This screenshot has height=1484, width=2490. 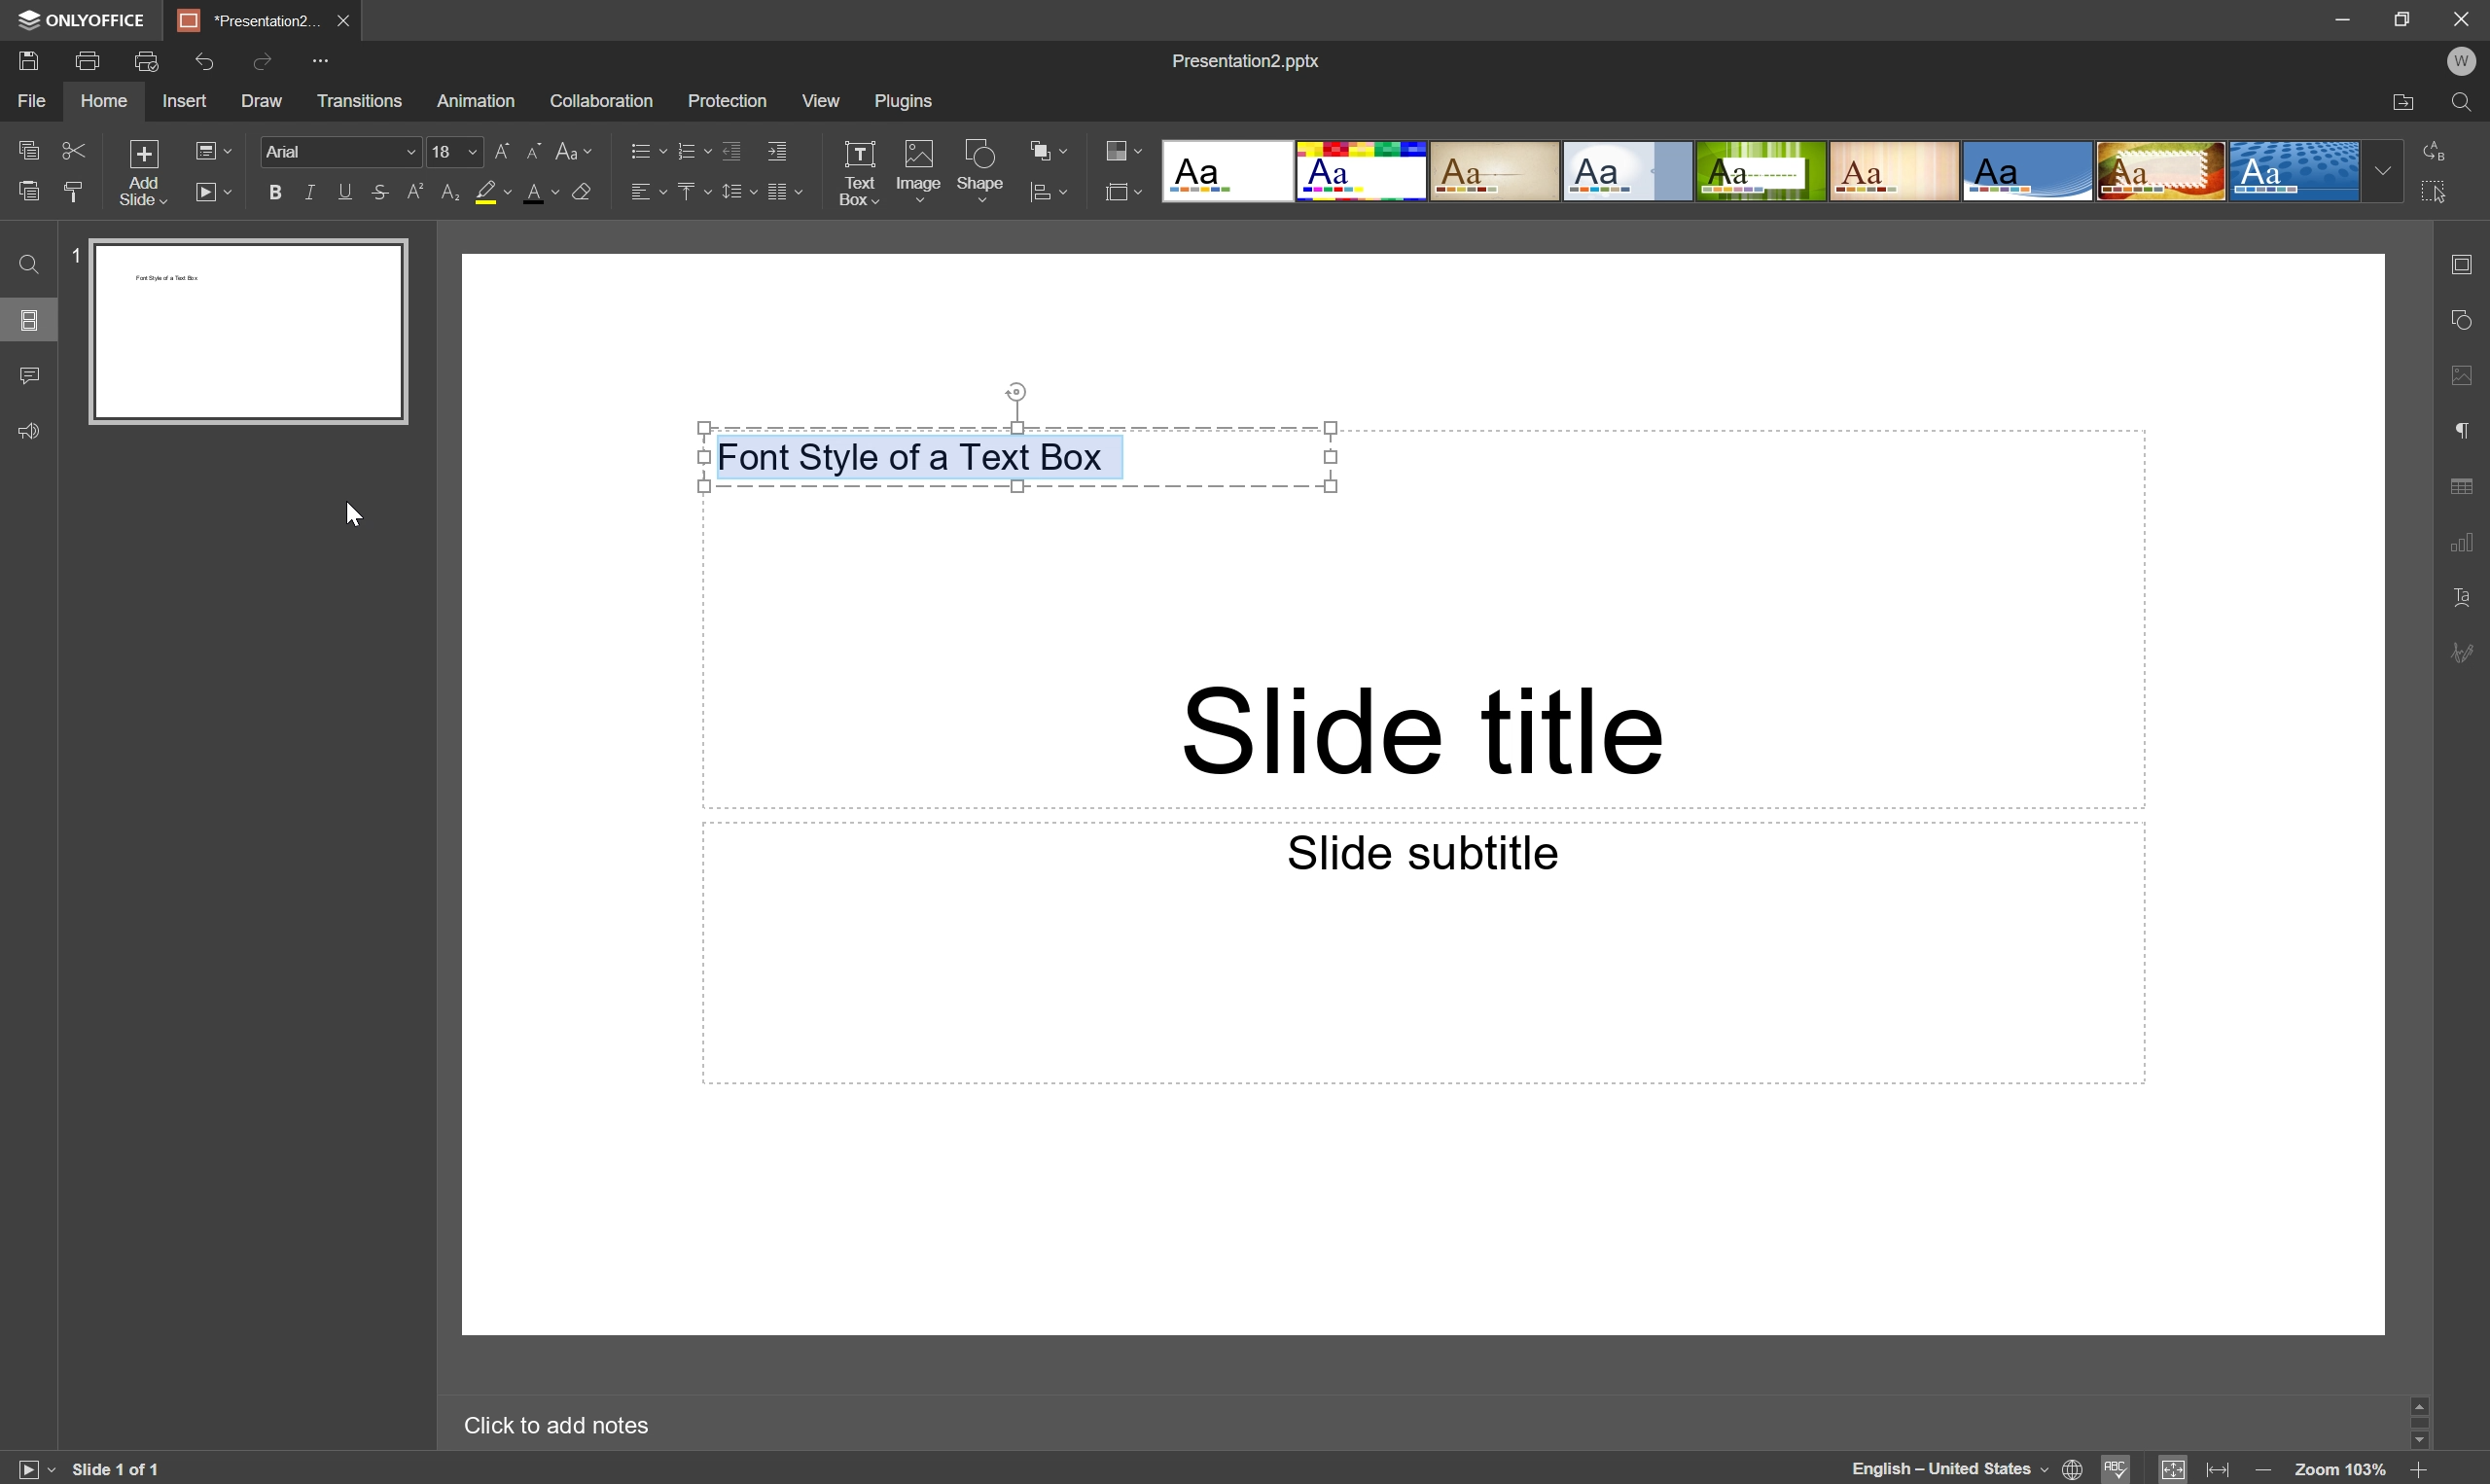 What do you see at coordinates (604, 96) in the screenshot?
I see `Collaboration` at bounding box center [604, 96].